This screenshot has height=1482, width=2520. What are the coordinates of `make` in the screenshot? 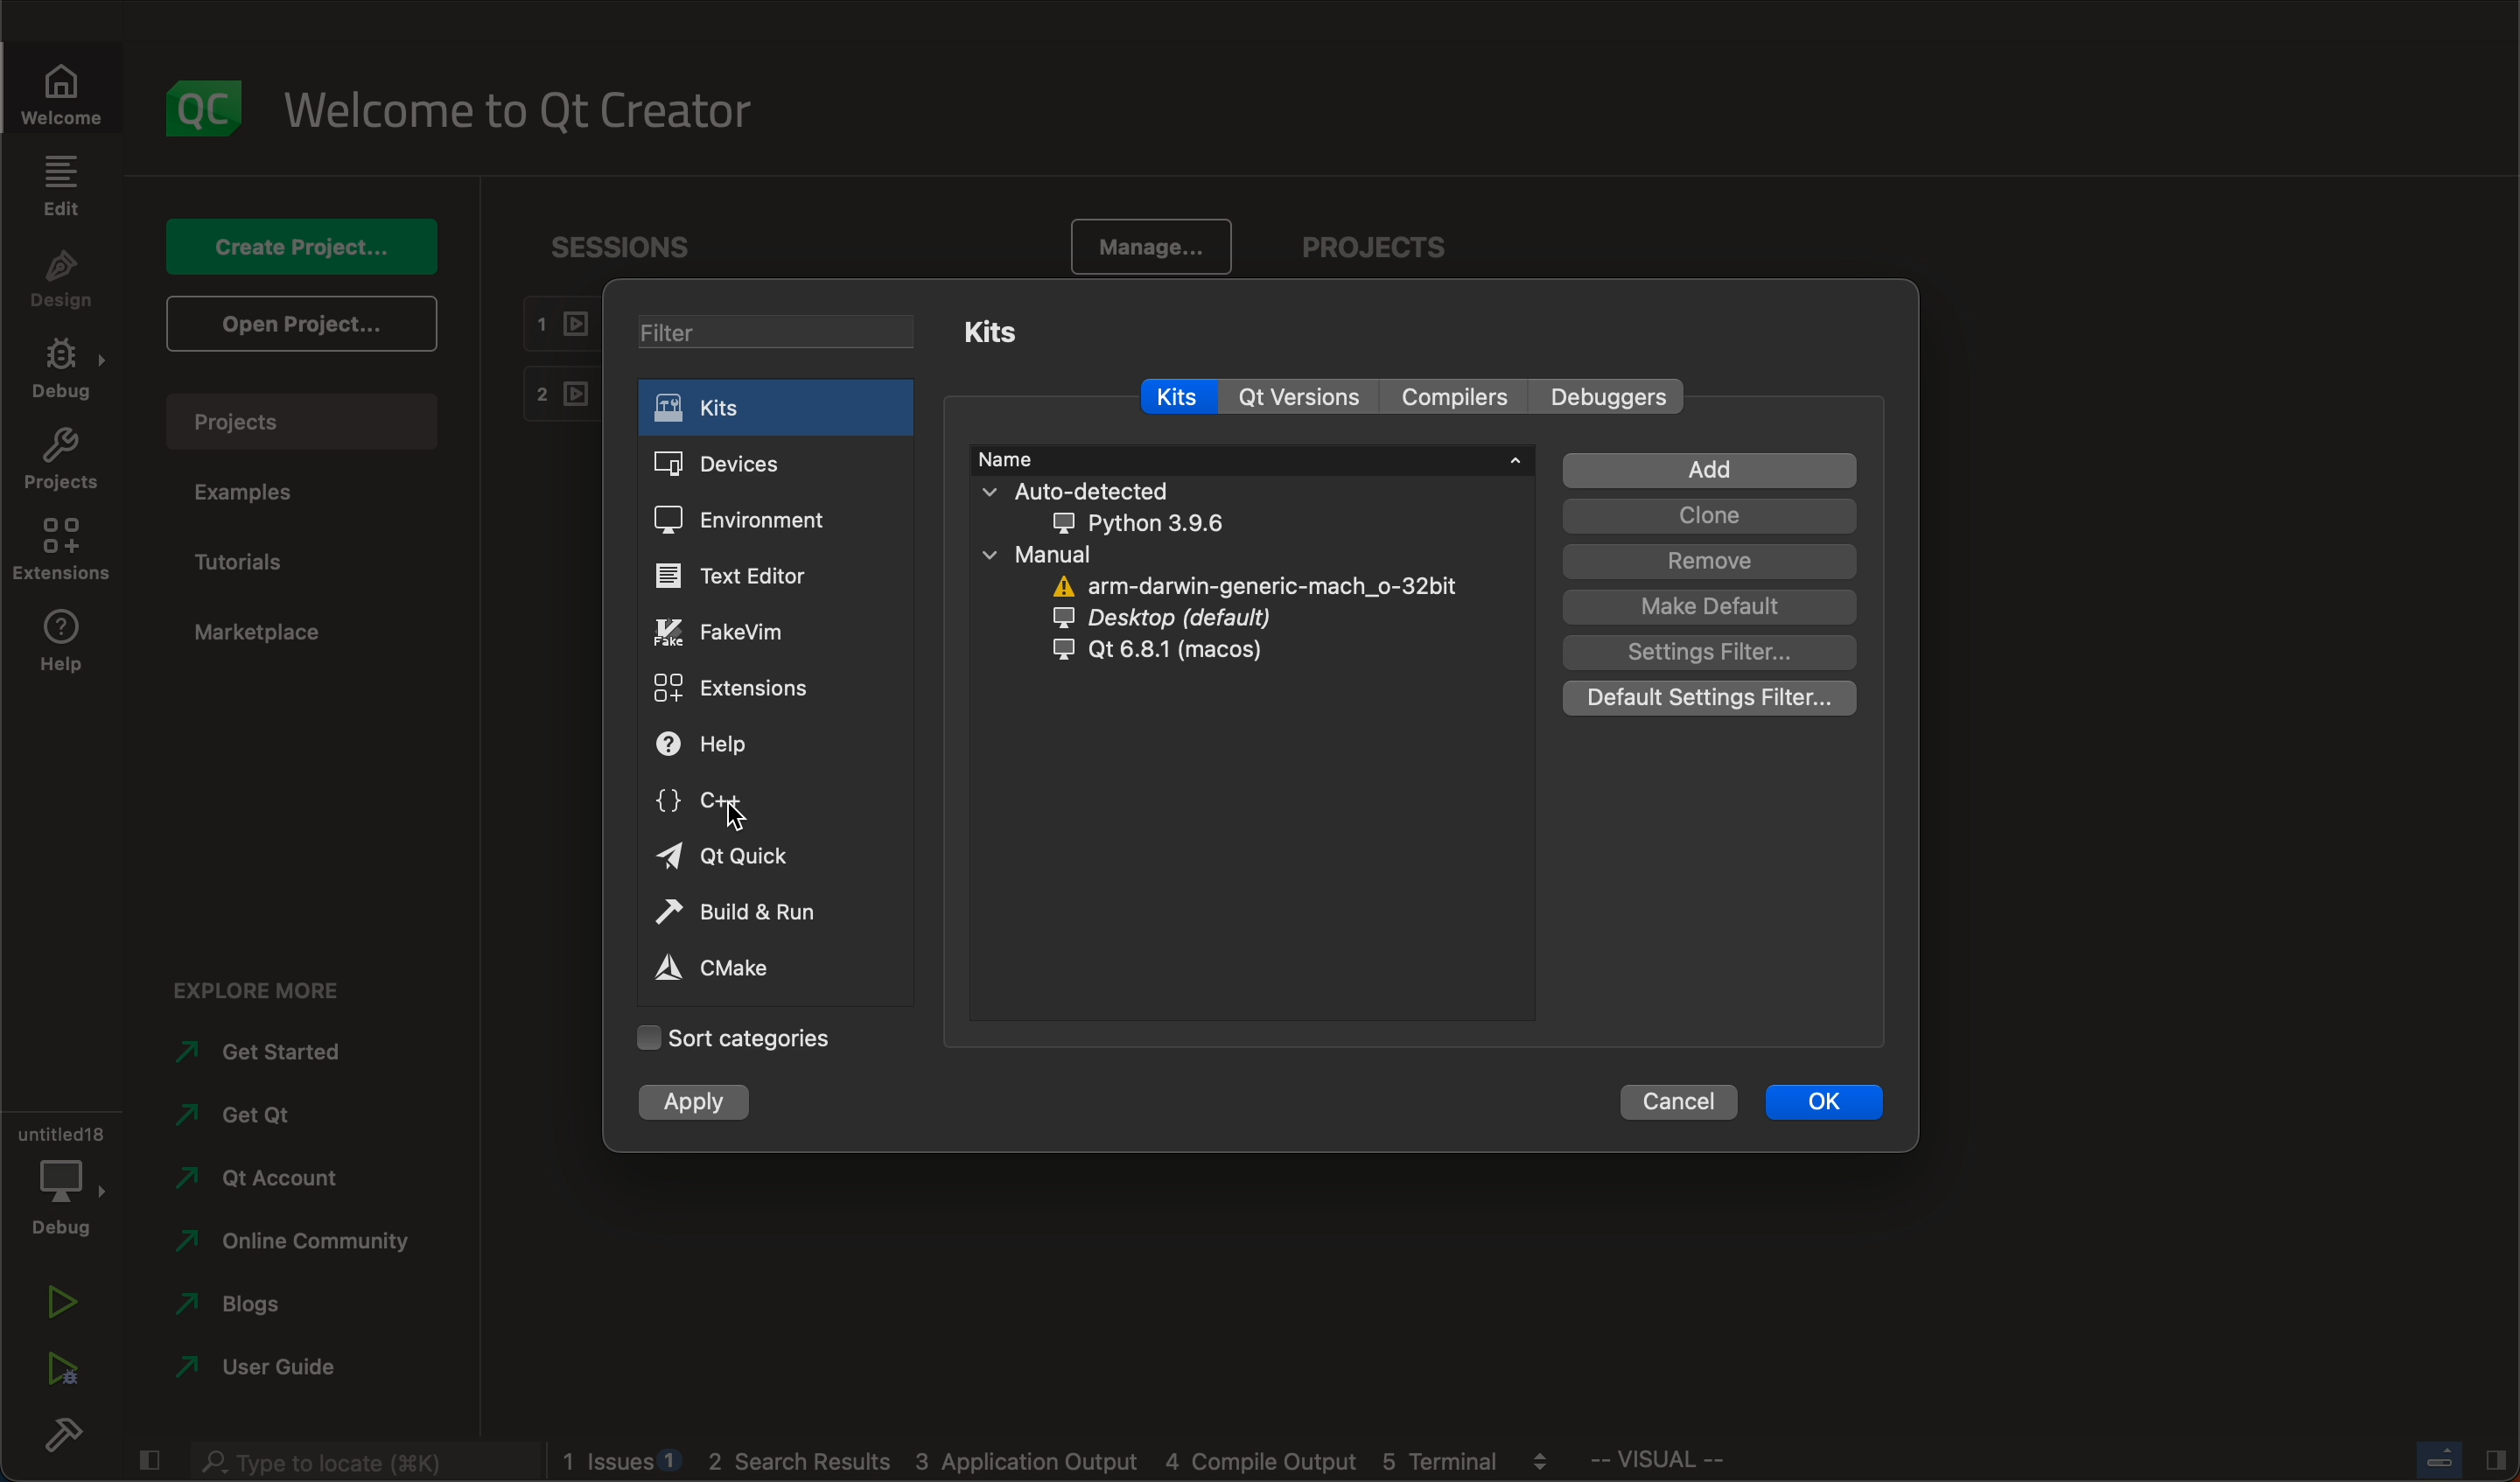 It's located at (1707, 607).